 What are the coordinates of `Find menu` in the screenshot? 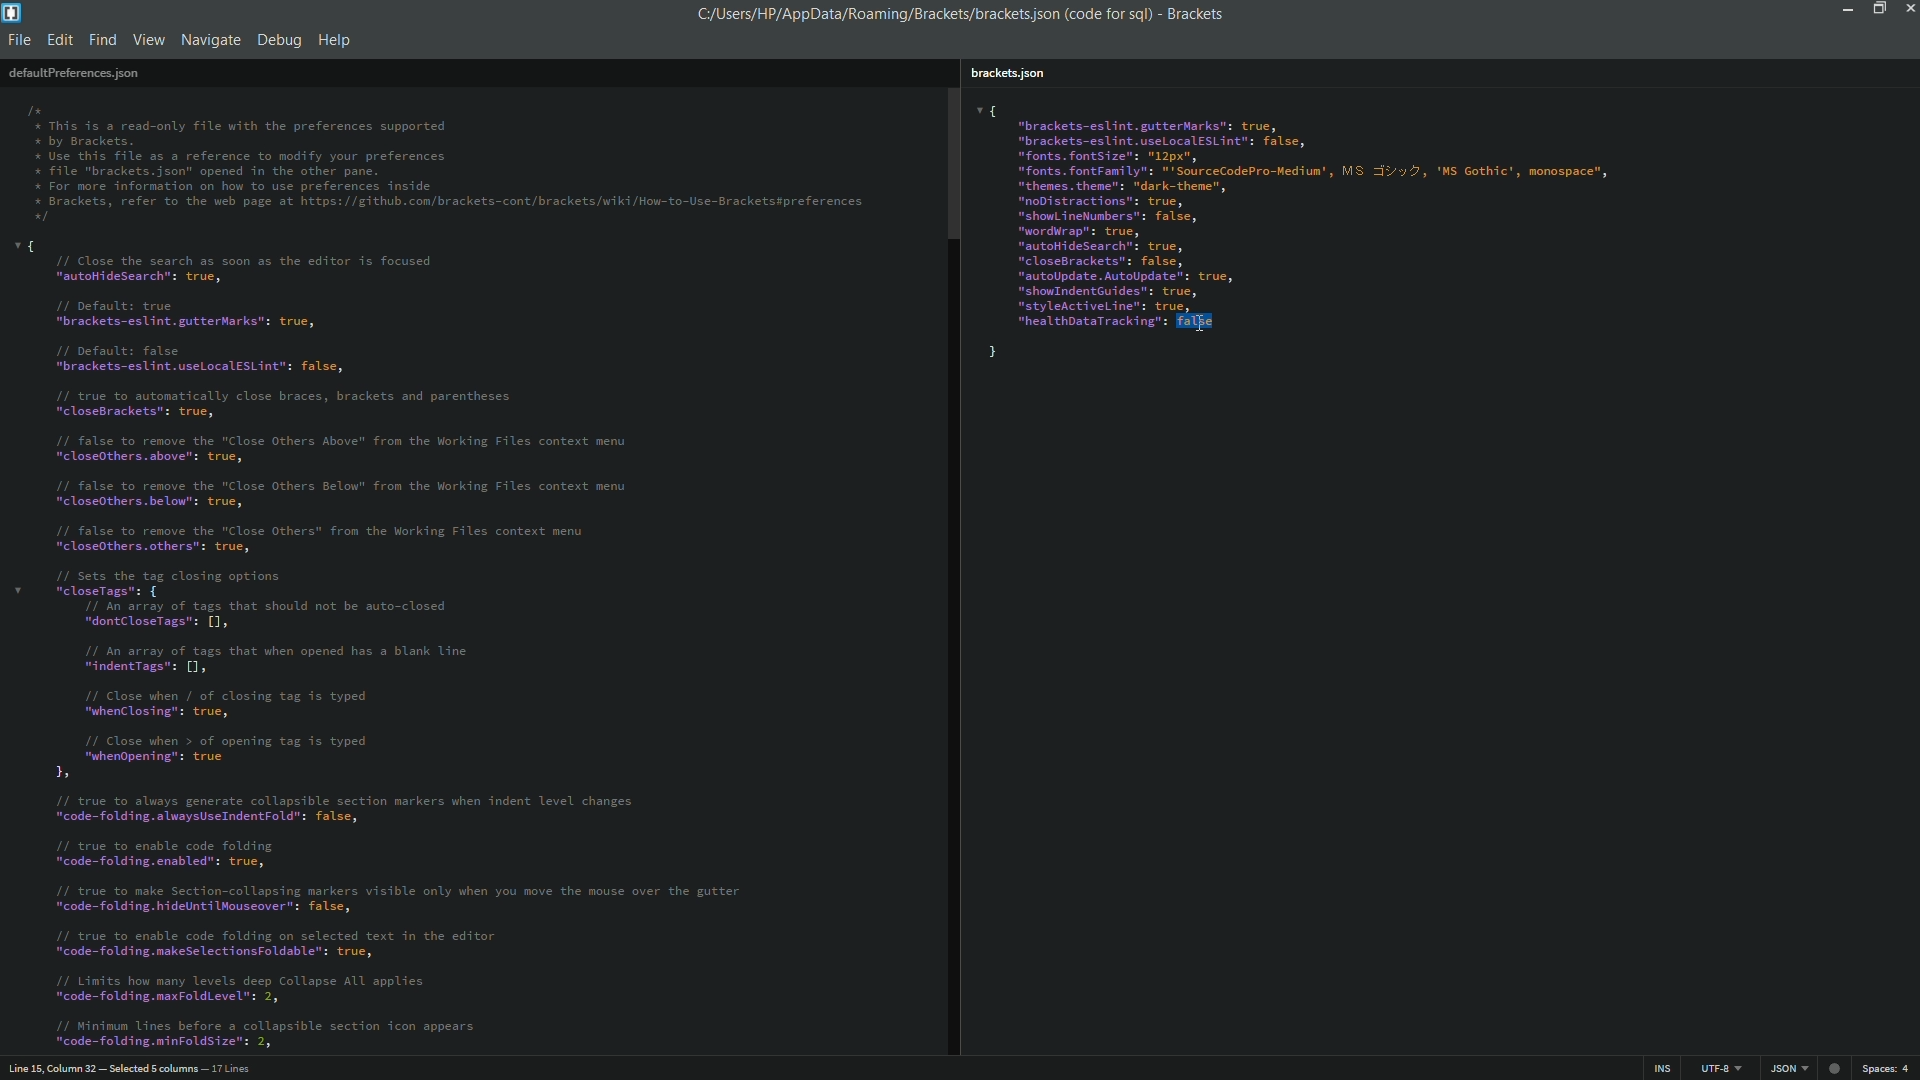 It's located at (101, 41).